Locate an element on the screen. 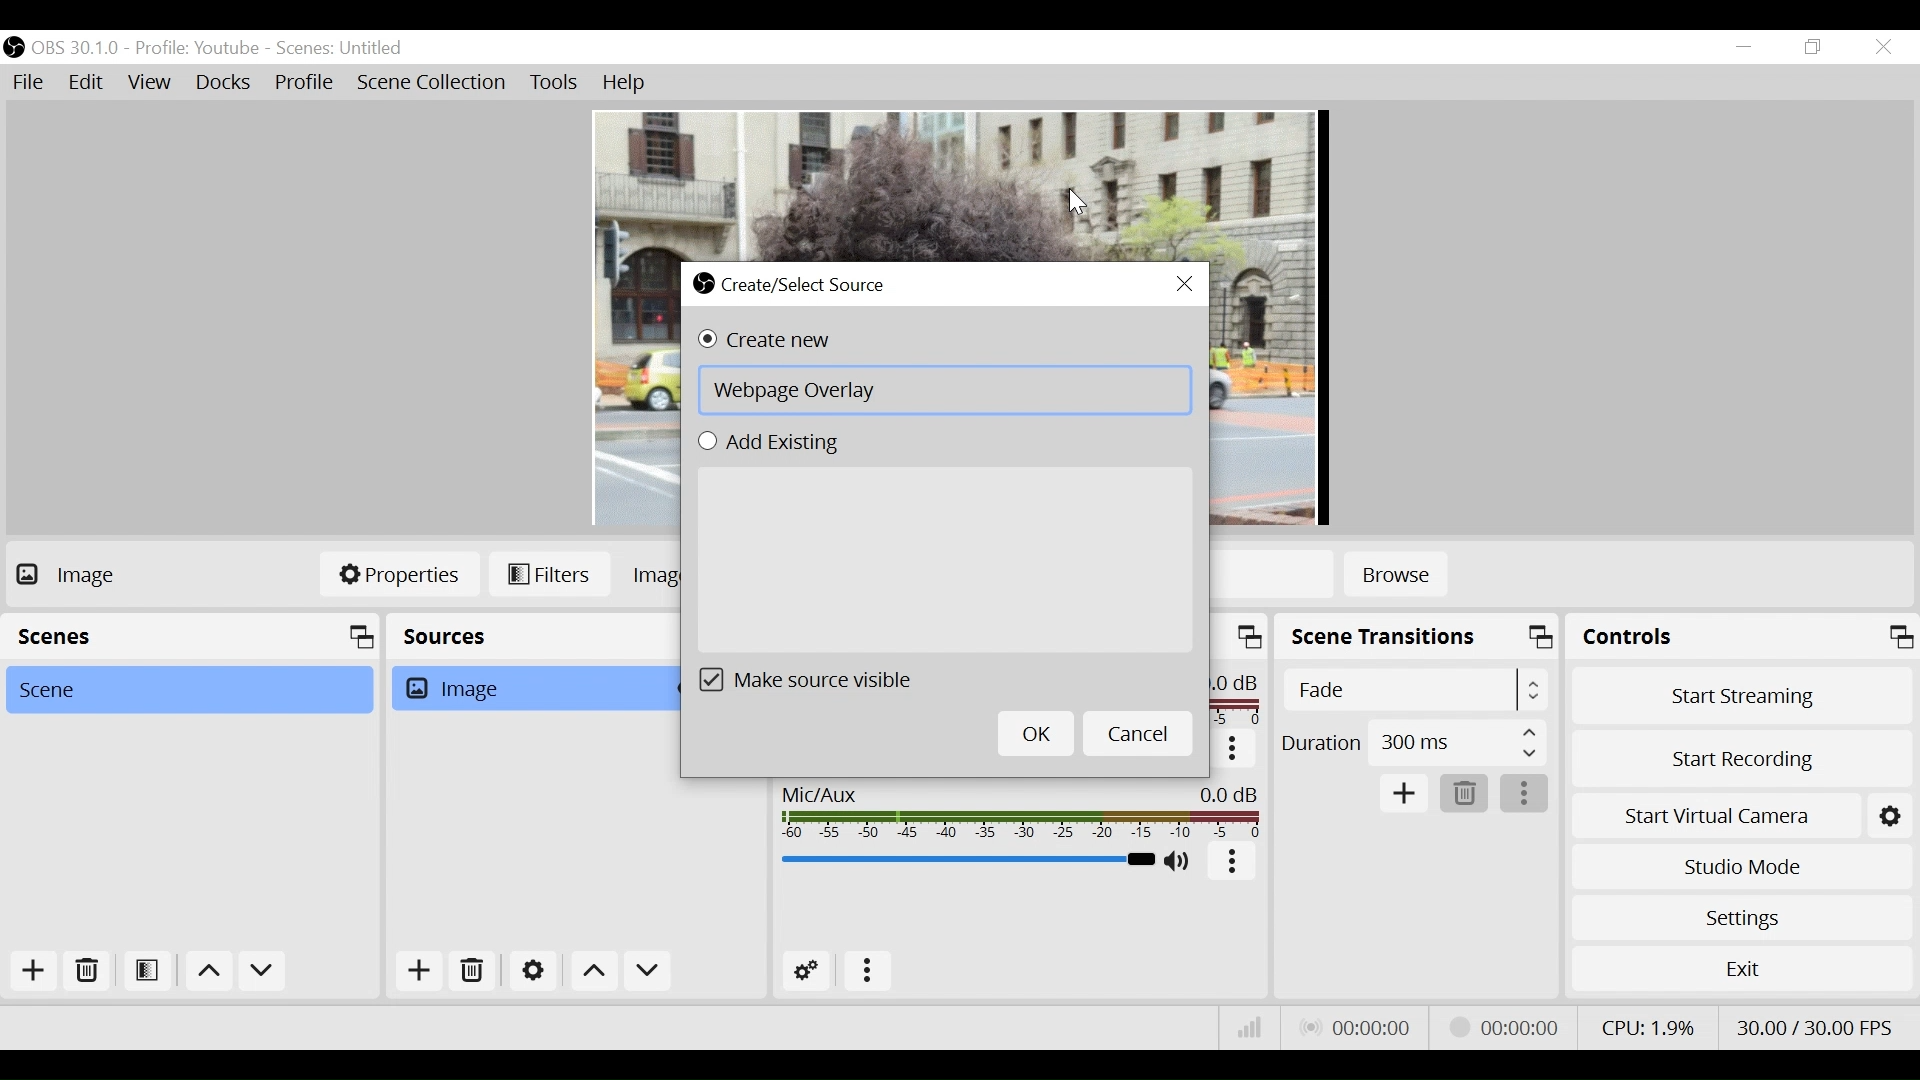 This screenshot has width=1920, height=1080. (un)select Create new is located at coordinates (761, 339).